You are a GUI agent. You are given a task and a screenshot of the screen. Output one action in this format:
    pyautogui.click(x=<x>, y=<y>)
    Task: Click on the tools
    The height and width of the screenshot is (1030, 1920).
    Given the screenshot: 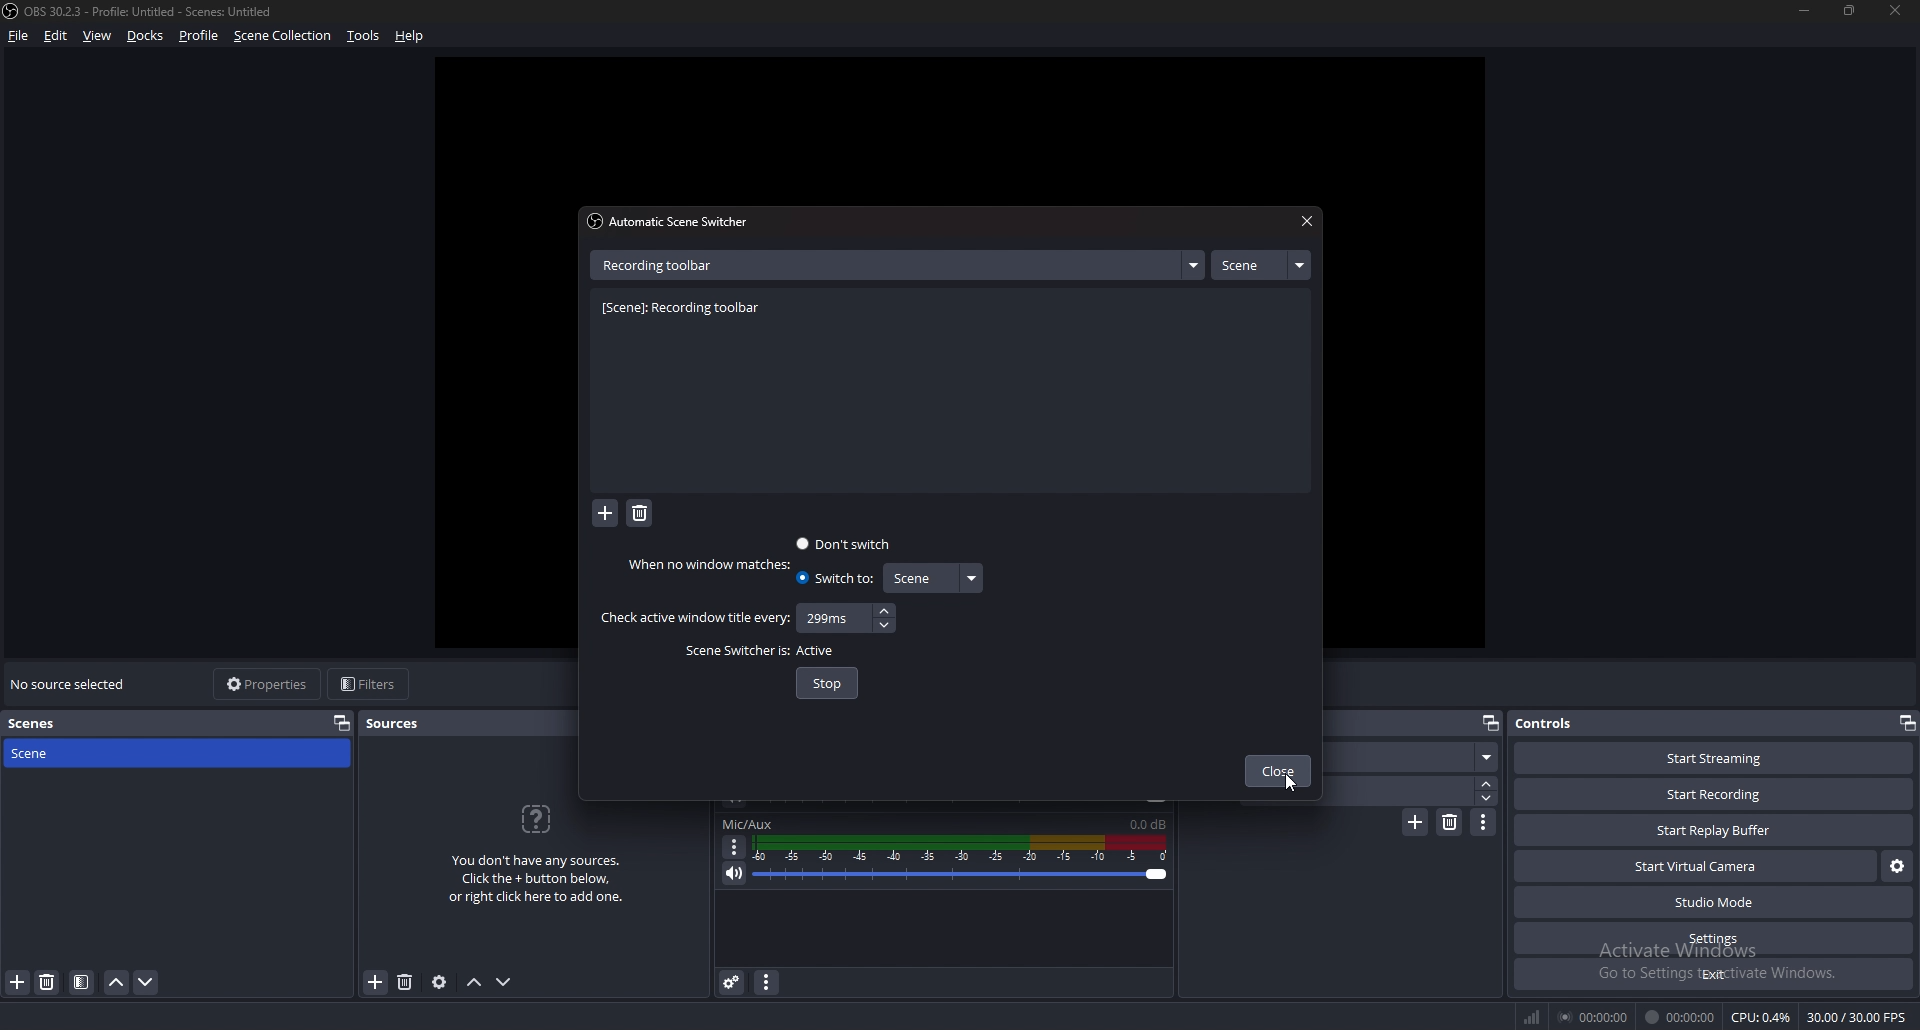 What is the action you would take?
    pyautogui.click(x=364, y=35)
    